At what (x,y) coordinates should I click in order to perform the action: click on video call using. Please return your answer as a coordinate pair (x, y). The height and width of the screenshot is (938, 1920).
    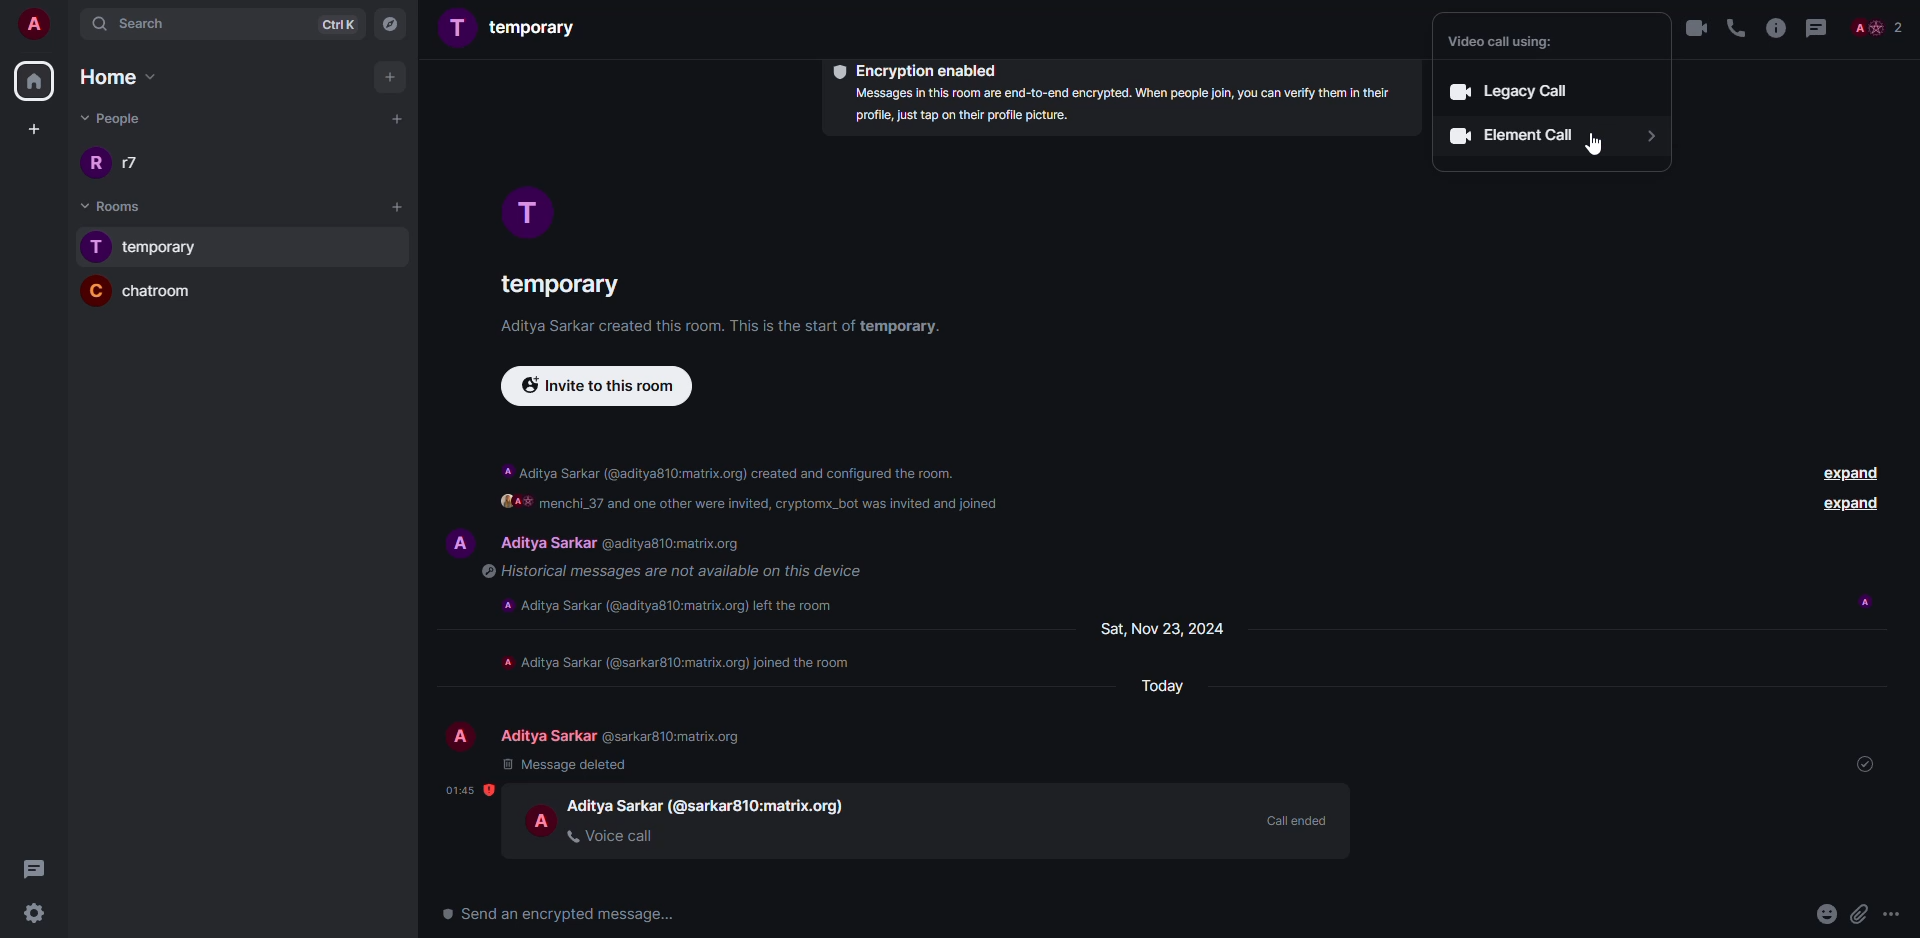
    Looking at the image, I should click on (1510, 42).